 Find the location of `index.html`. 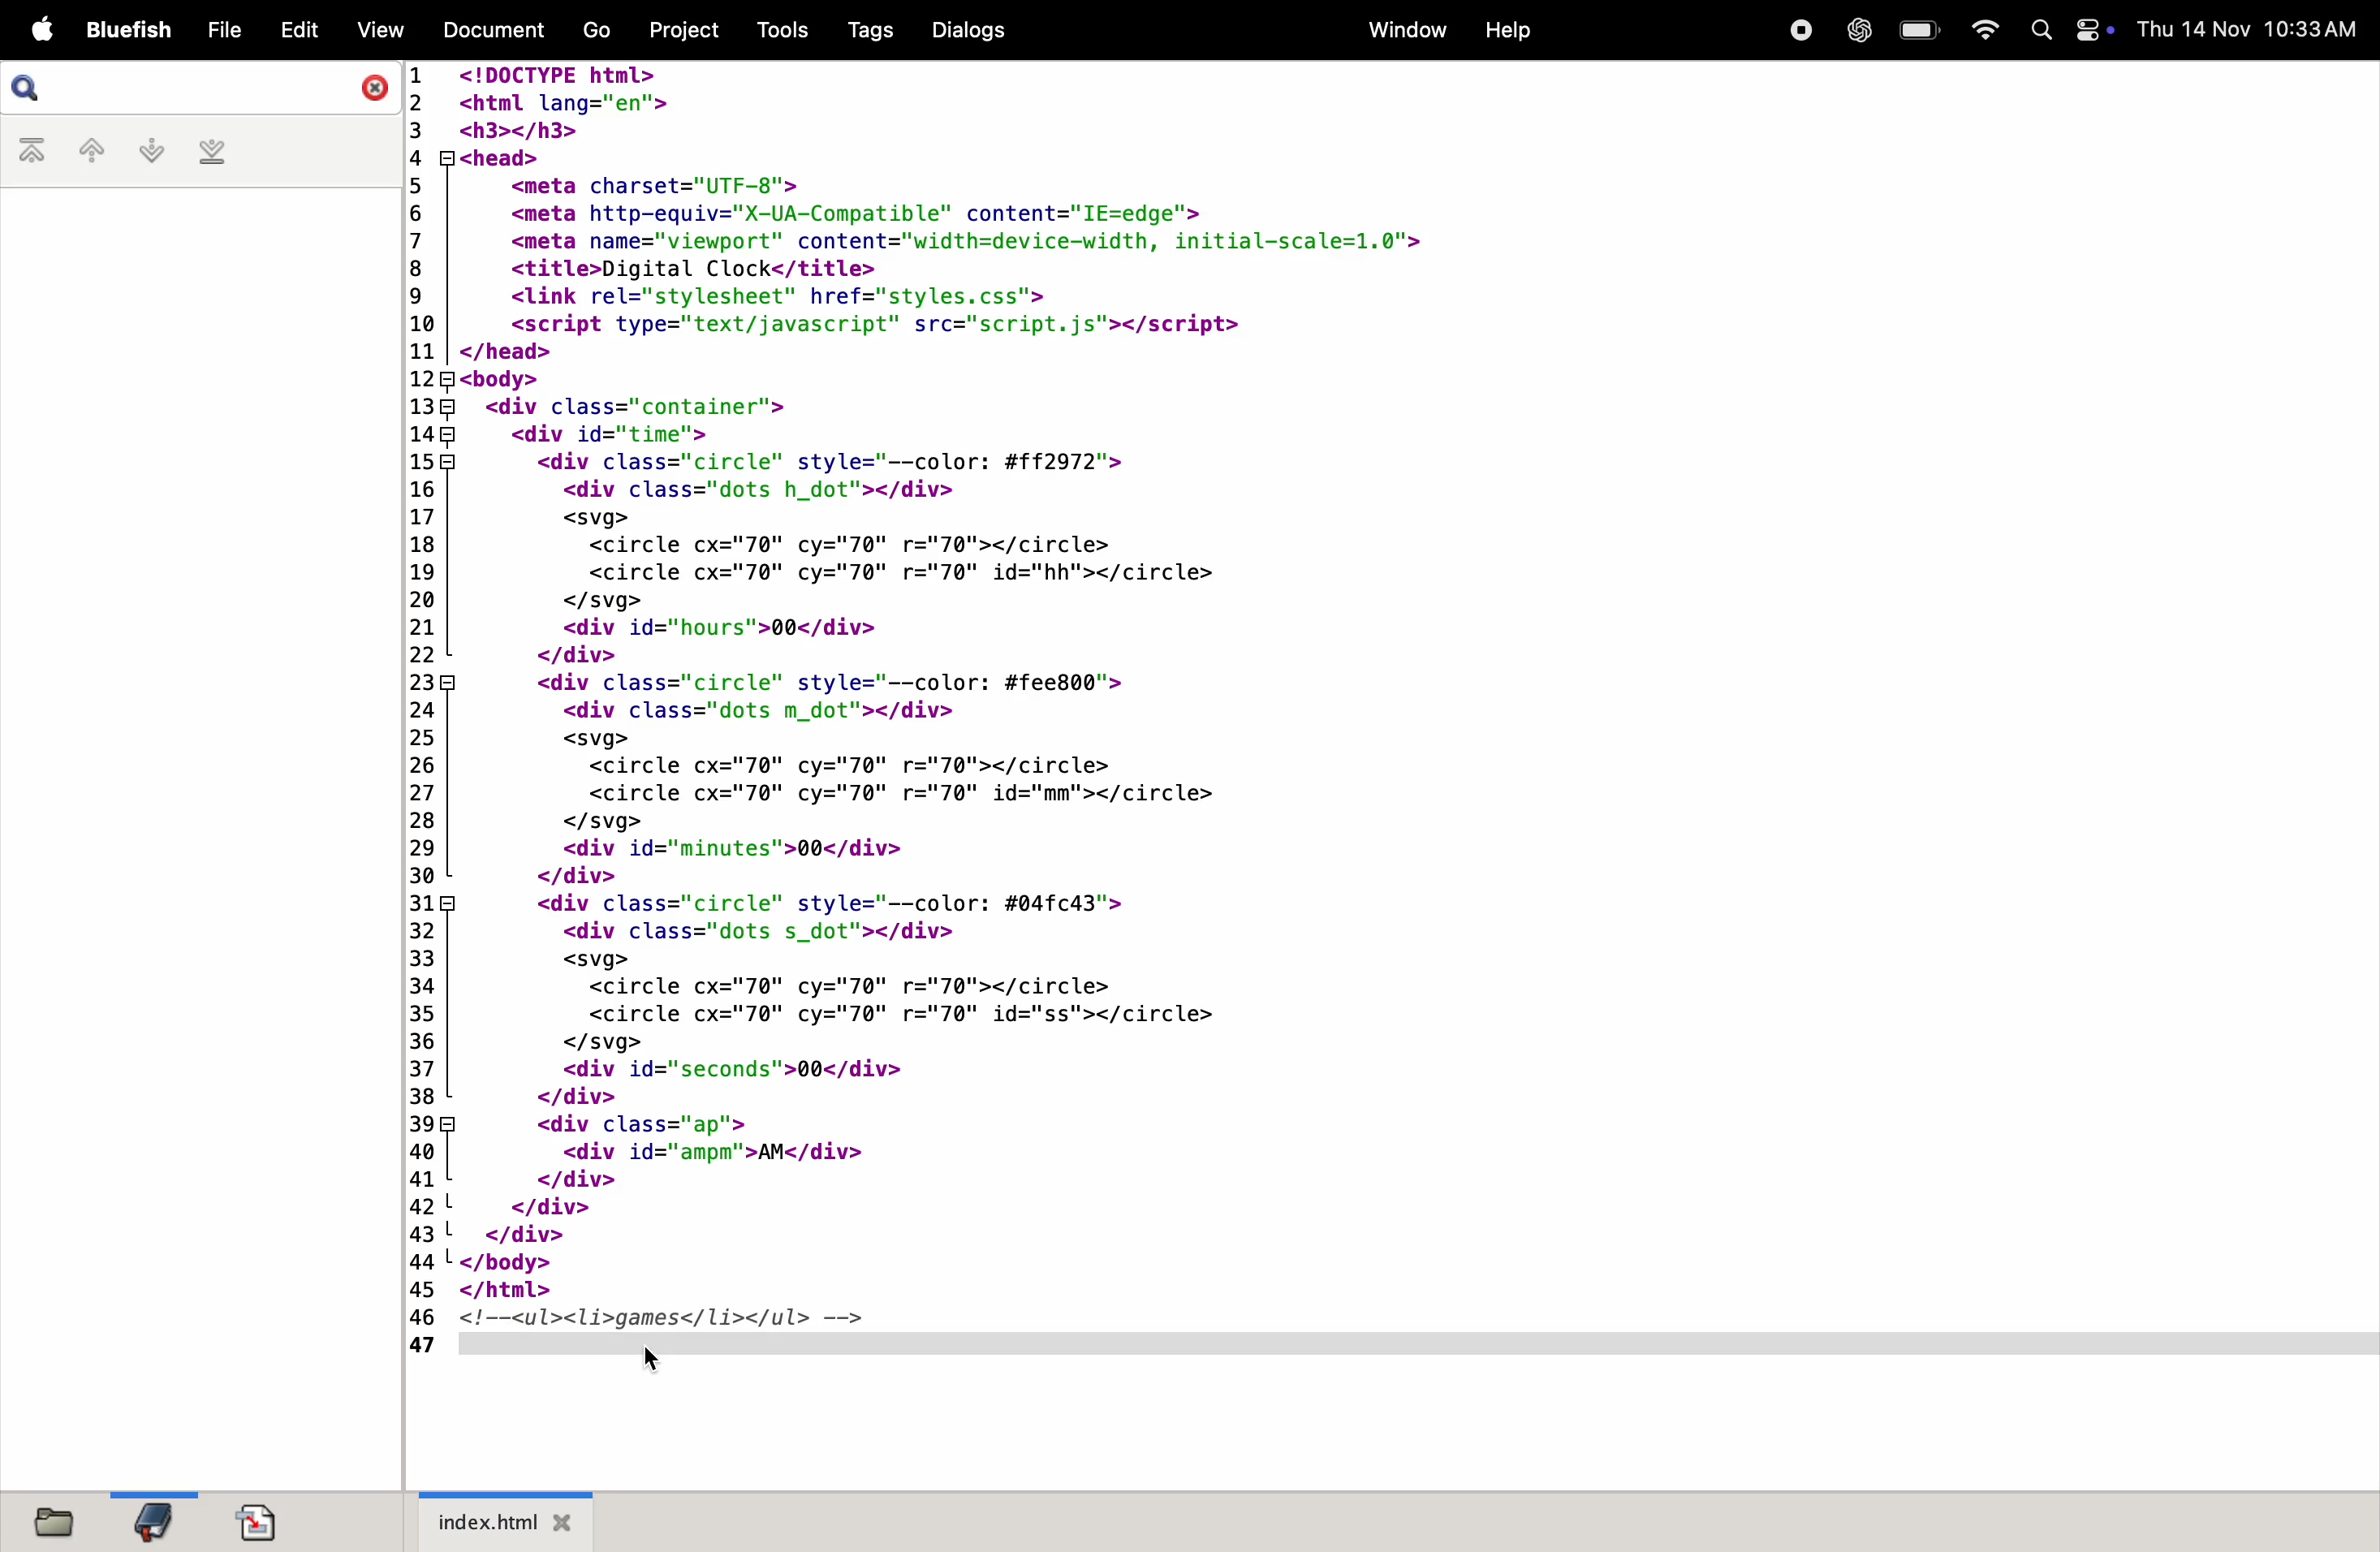

index.html is located at coordinates (503, 1525).